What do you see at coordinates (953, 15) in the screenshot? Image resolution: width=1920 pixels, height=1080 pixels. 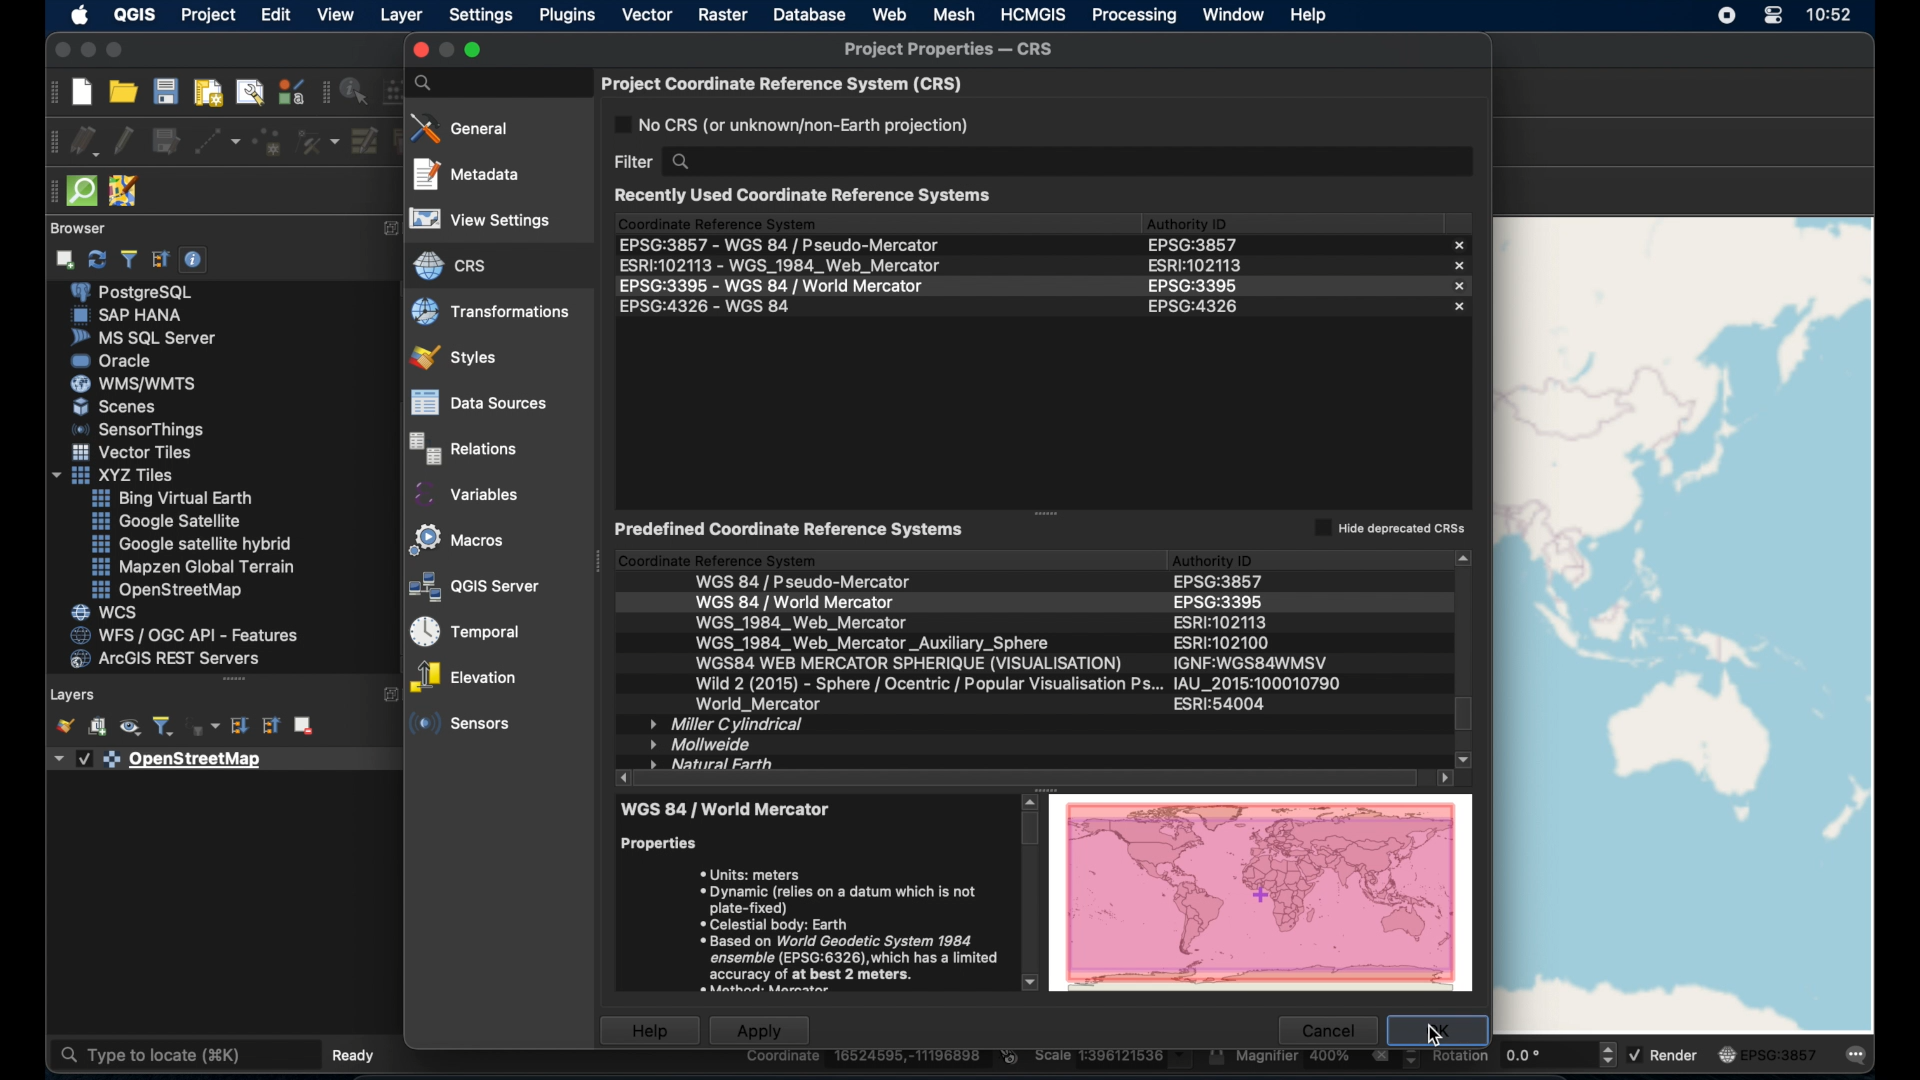 I see `mesh` at bounding box center [953, 15].